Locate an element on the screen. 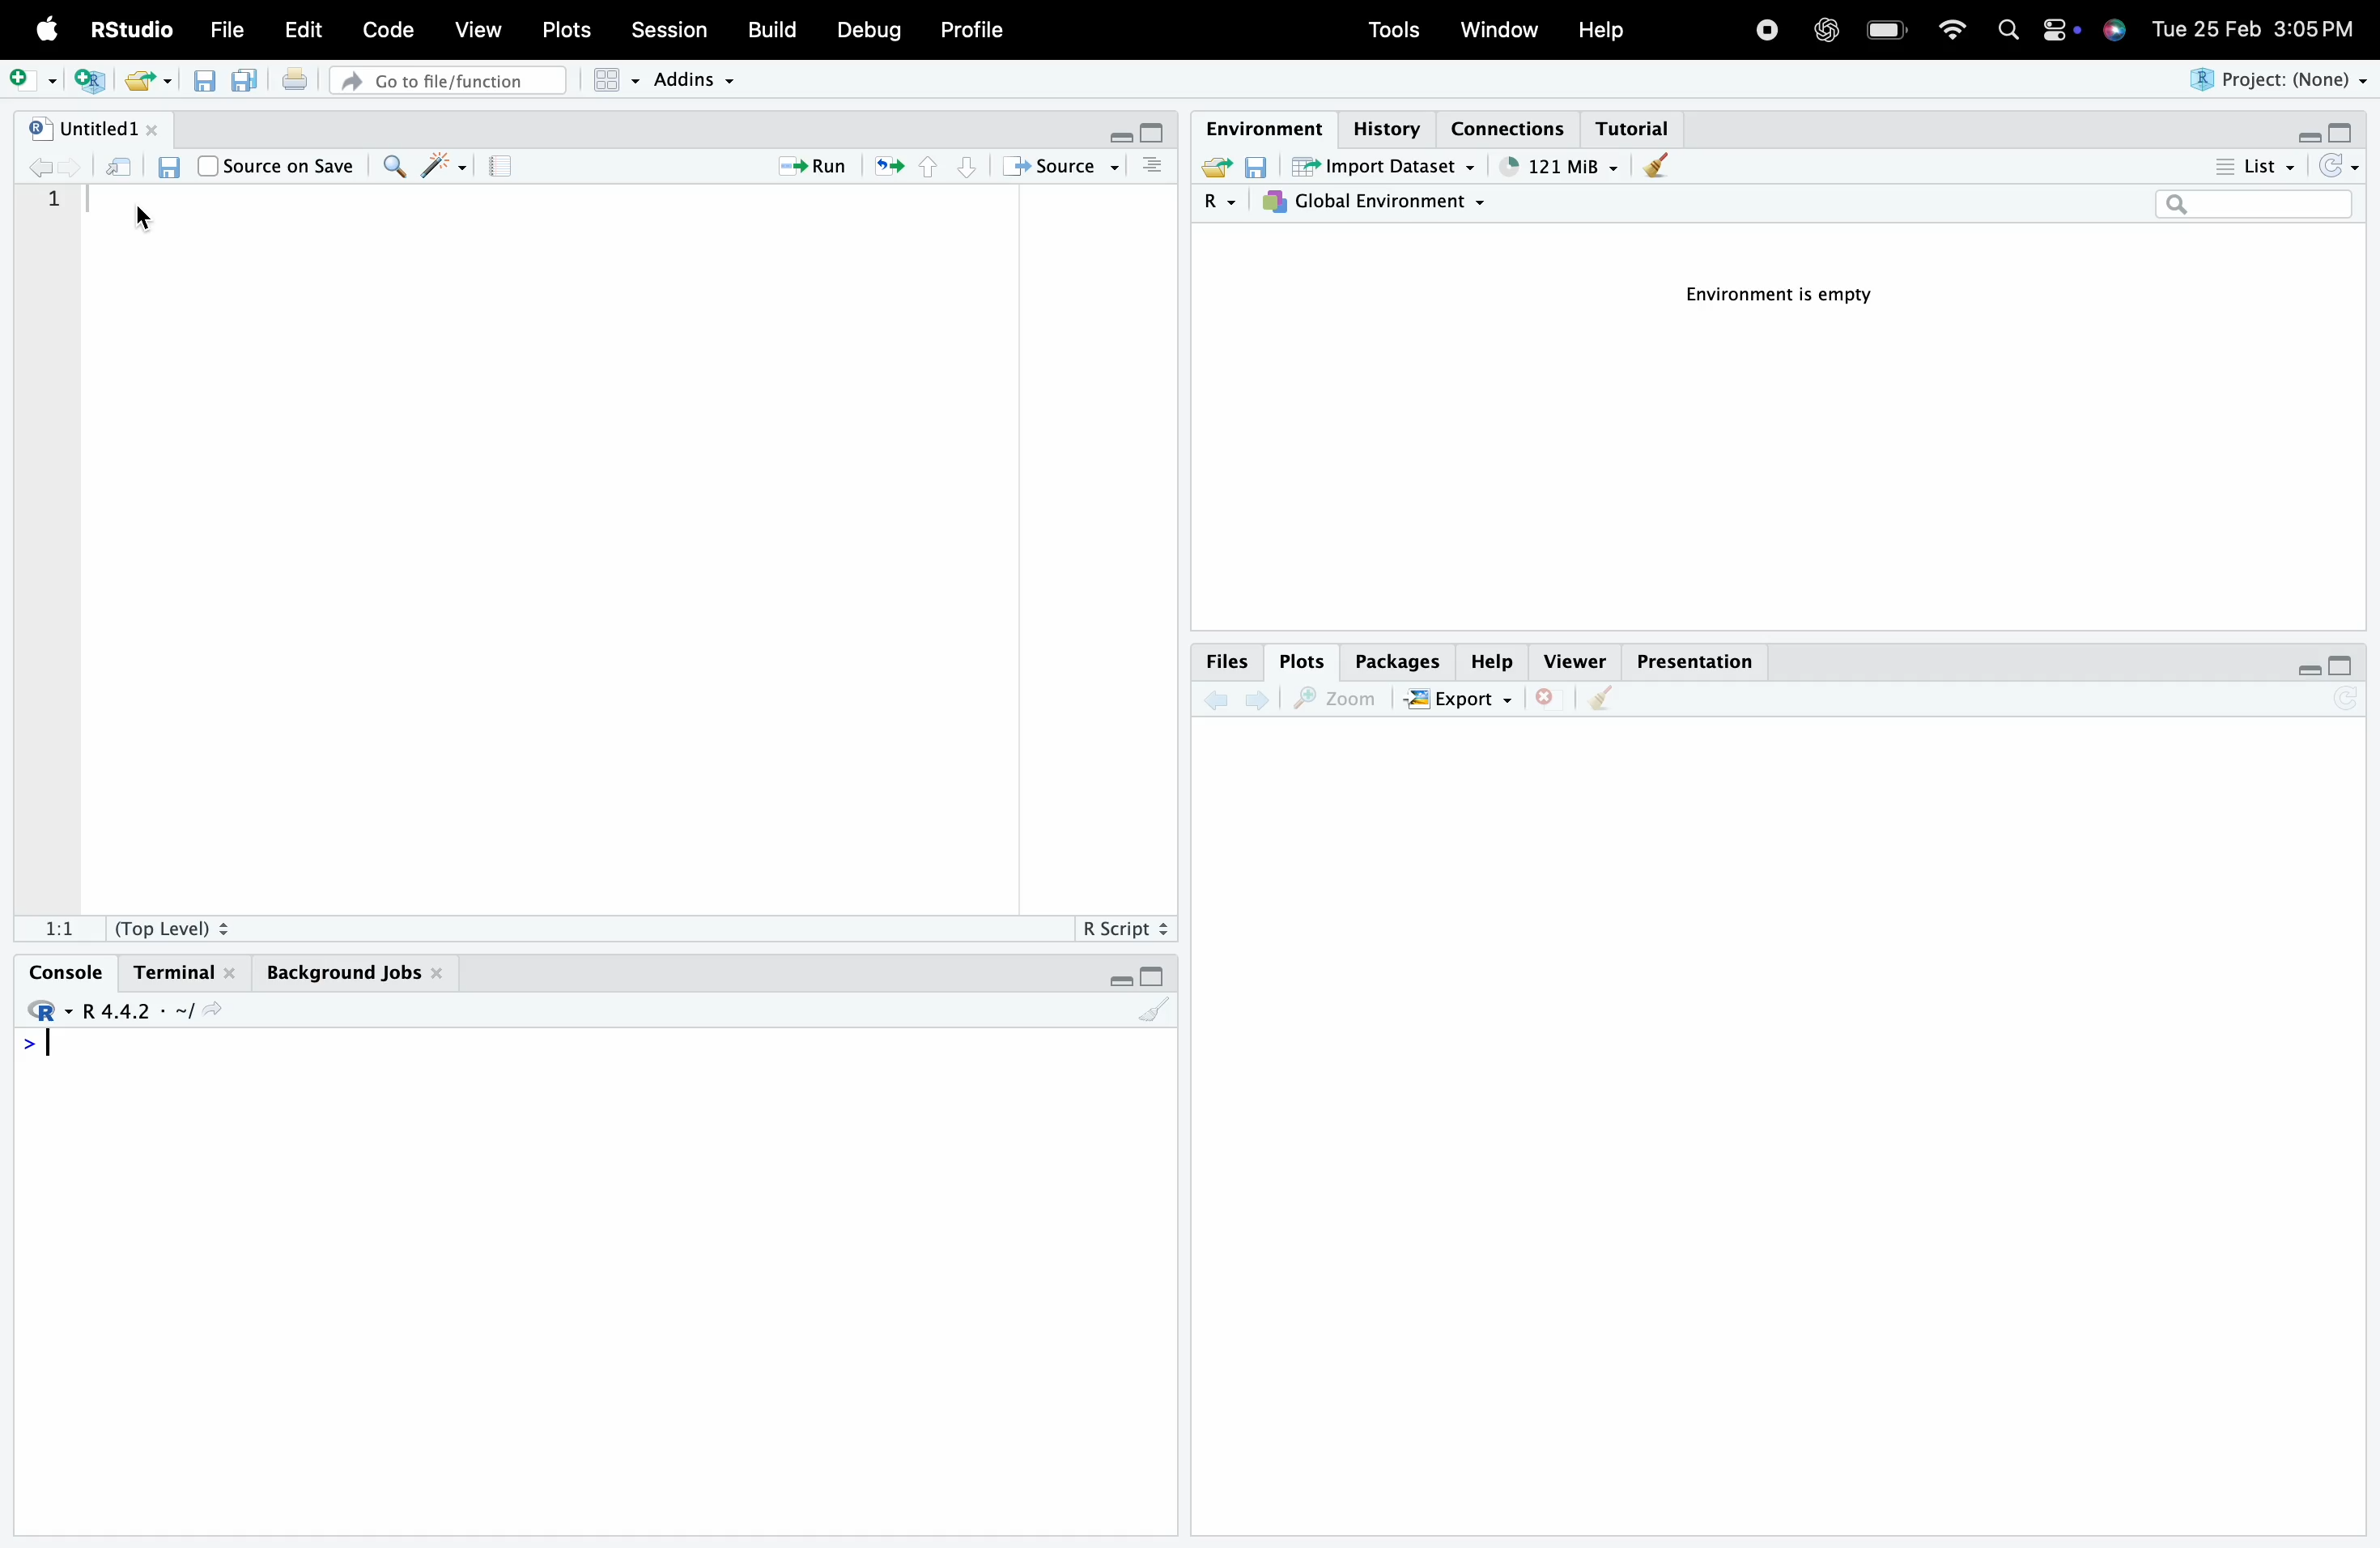  Profile is located at coordinates (972, 31).